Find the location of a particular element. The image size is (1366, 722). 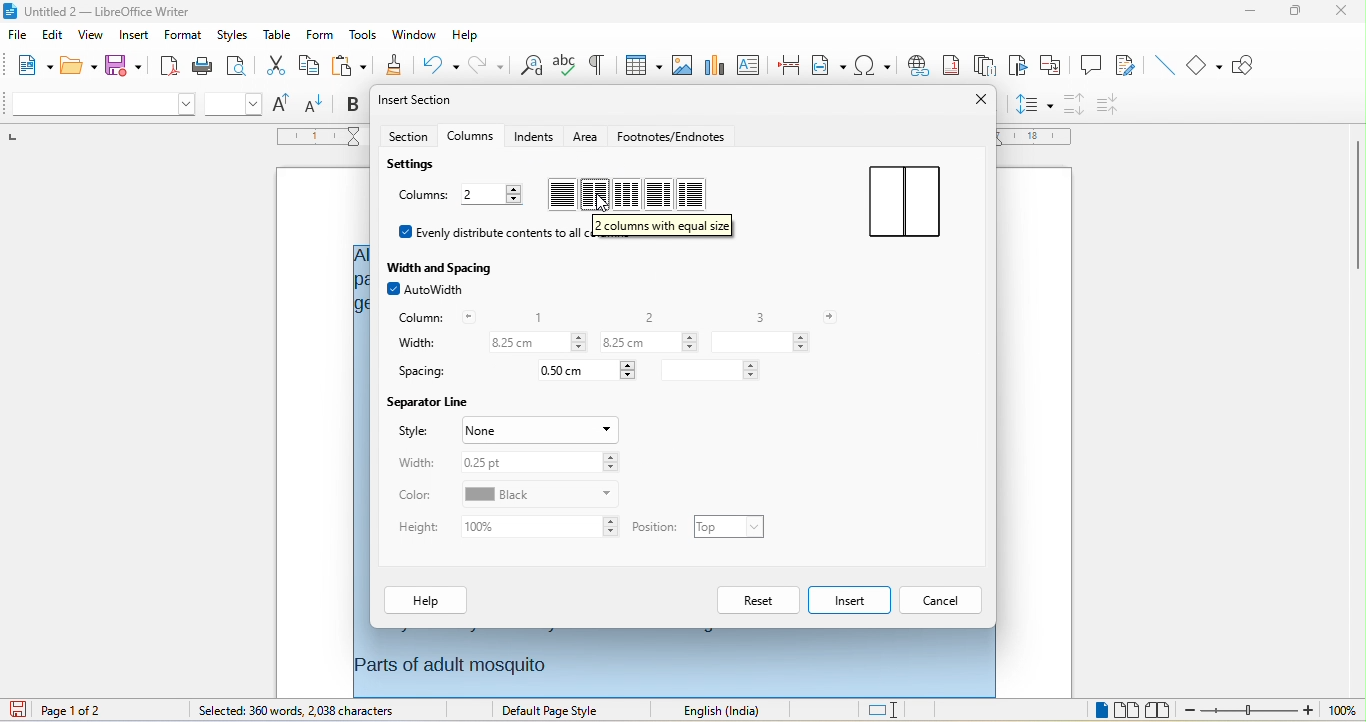

3 is located at coordinates (764, 315).